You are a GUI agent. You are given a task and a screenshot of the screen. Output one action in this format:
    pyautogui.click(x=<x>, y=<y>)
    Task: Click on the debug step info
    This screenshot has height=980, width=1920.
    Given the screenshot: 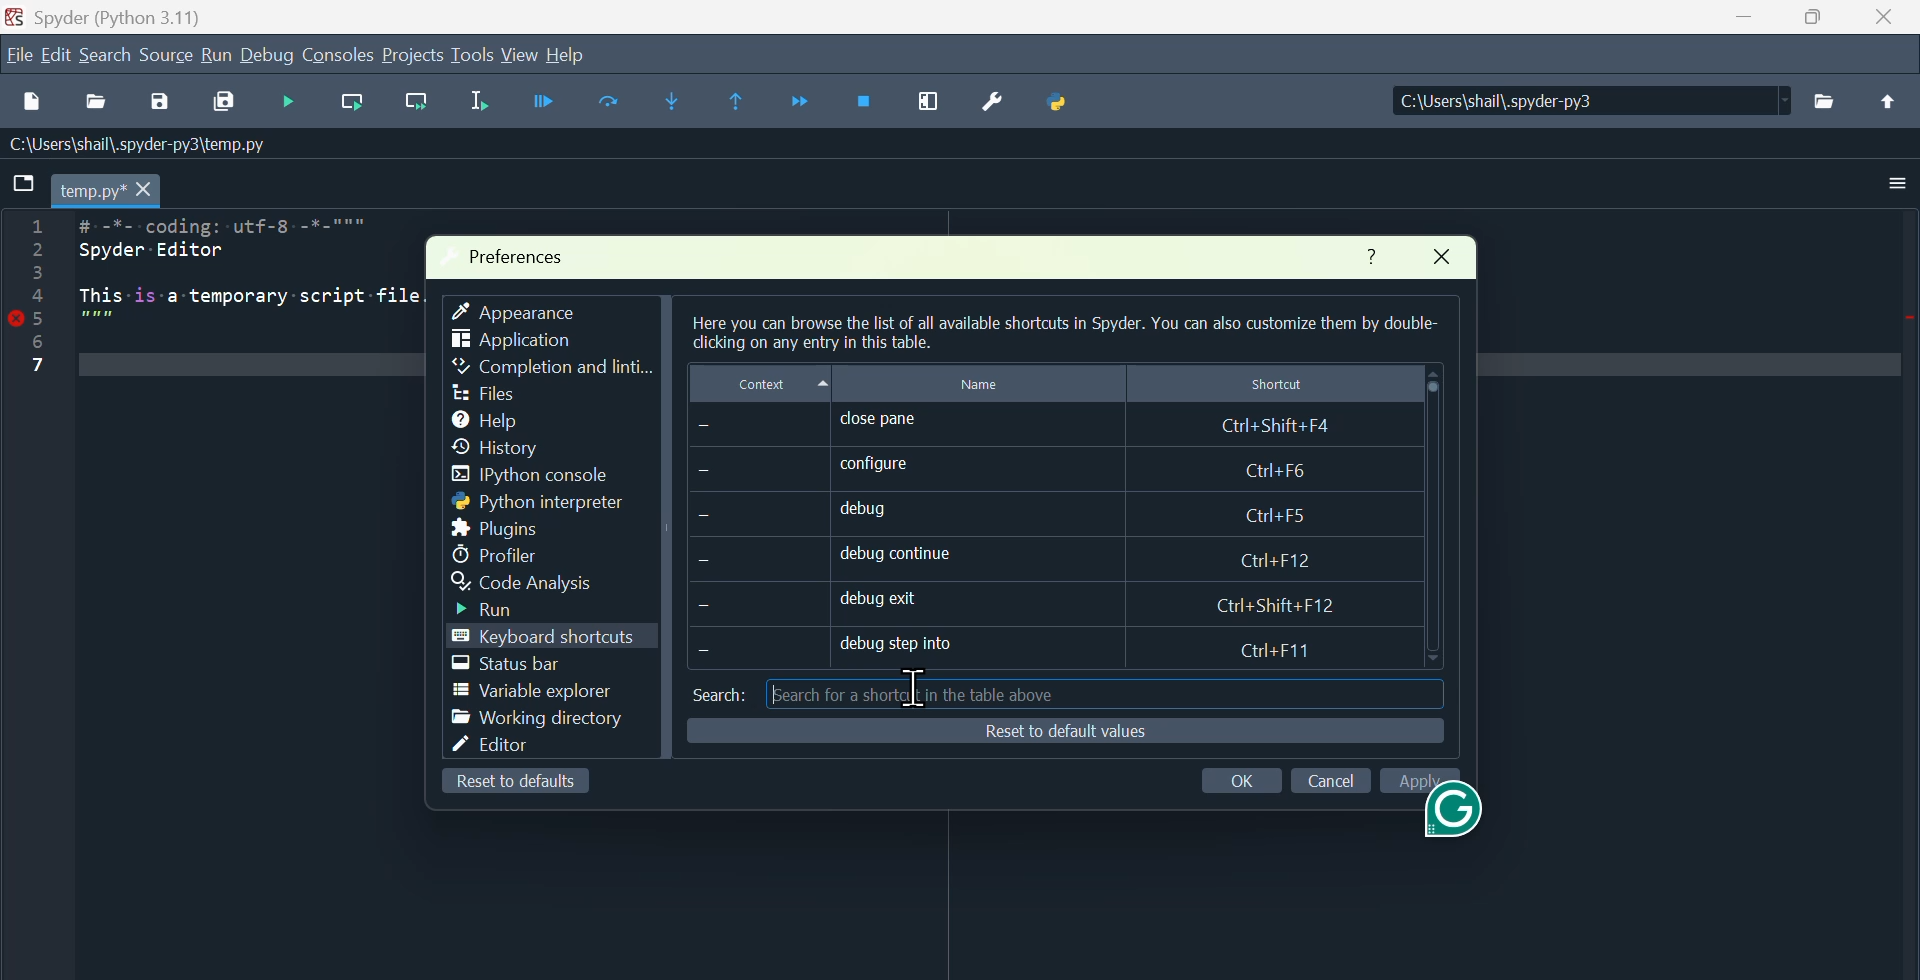 What is the action you would take?
    pyautogui.click(x=1004, y=647)
    